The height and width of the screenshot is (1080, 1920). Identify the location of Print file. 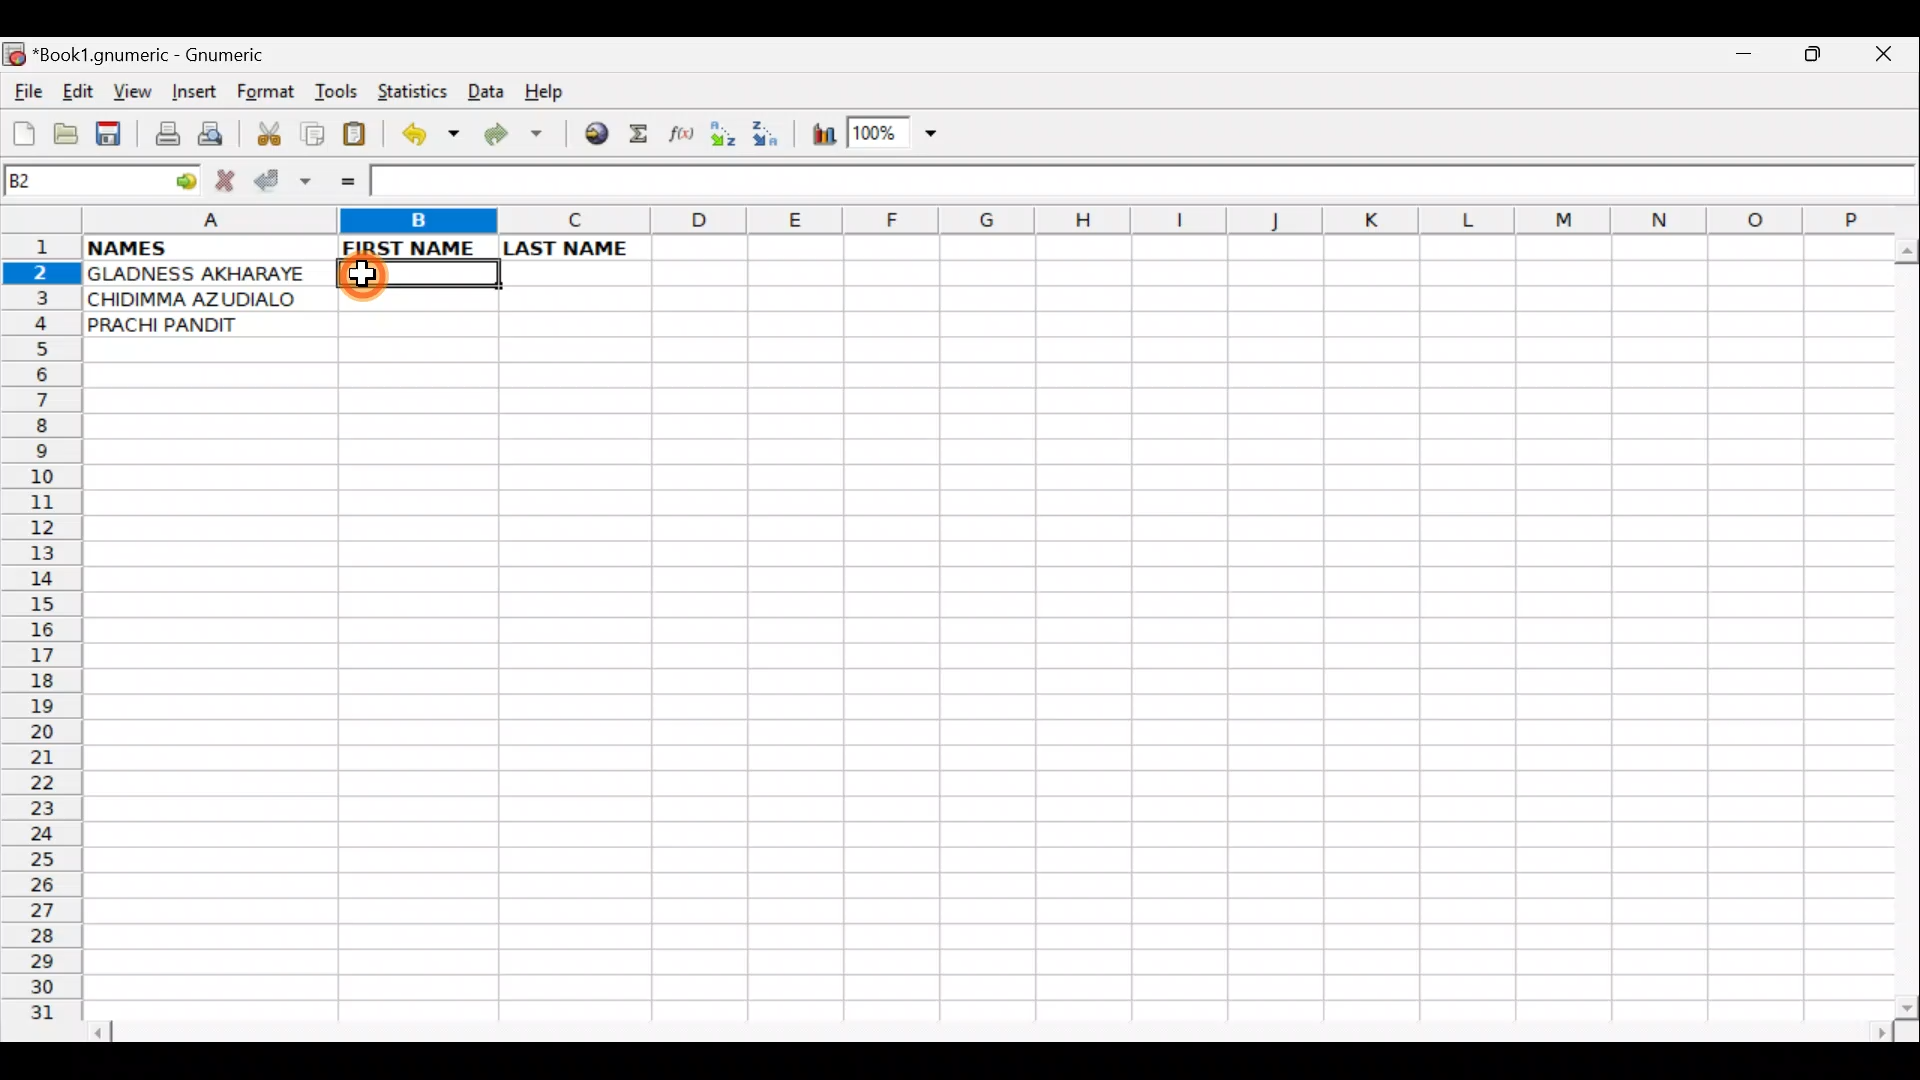
(162, 136).